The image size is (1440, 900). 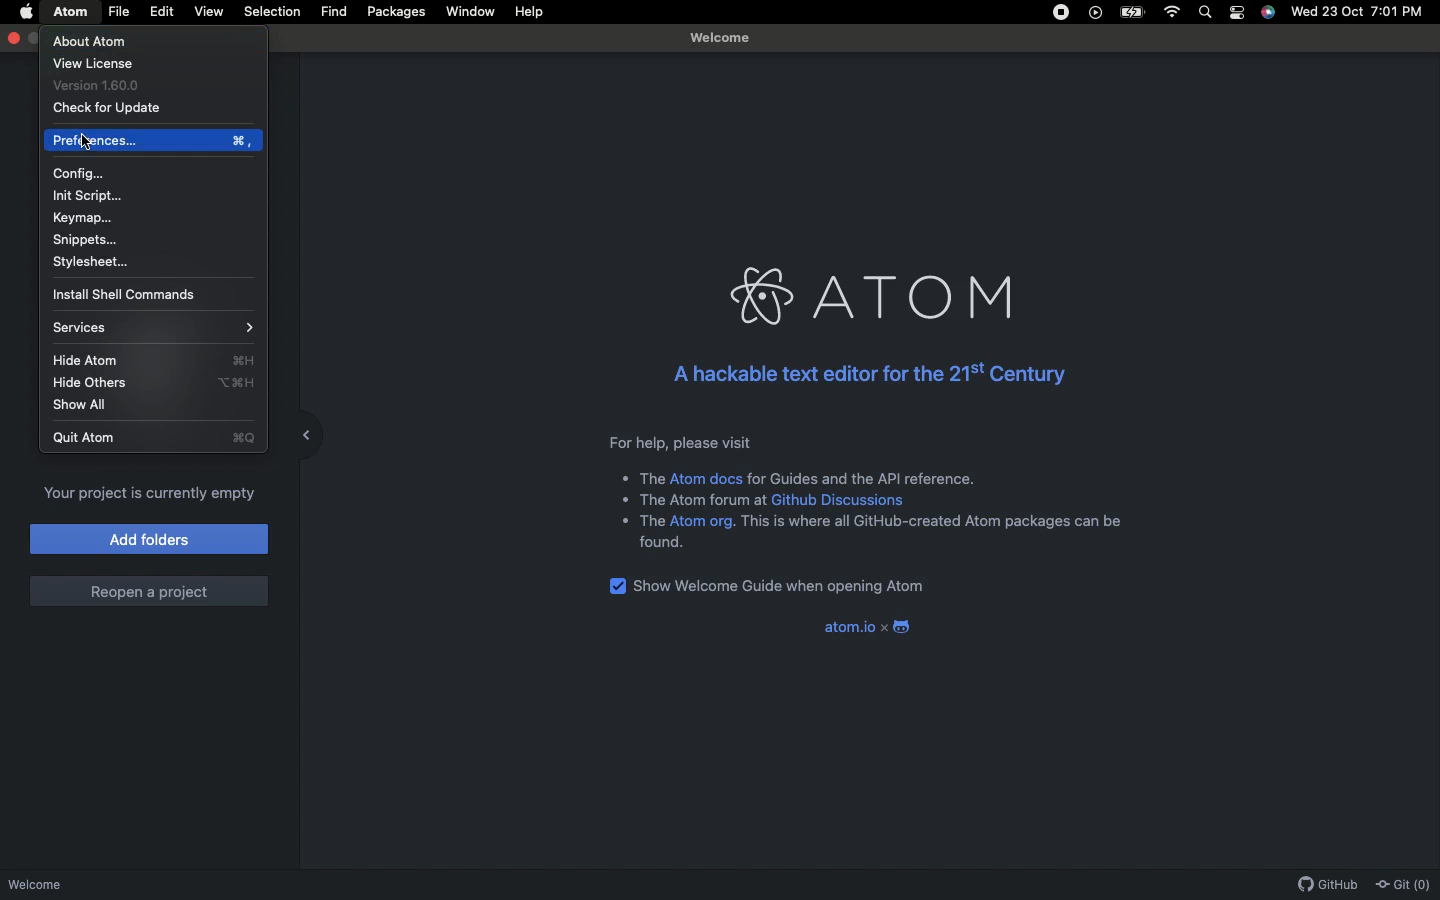 What do you see at coordinates (873, 295) in the screenshot?
I see `Atom logo` at bounding box center [873, 295].